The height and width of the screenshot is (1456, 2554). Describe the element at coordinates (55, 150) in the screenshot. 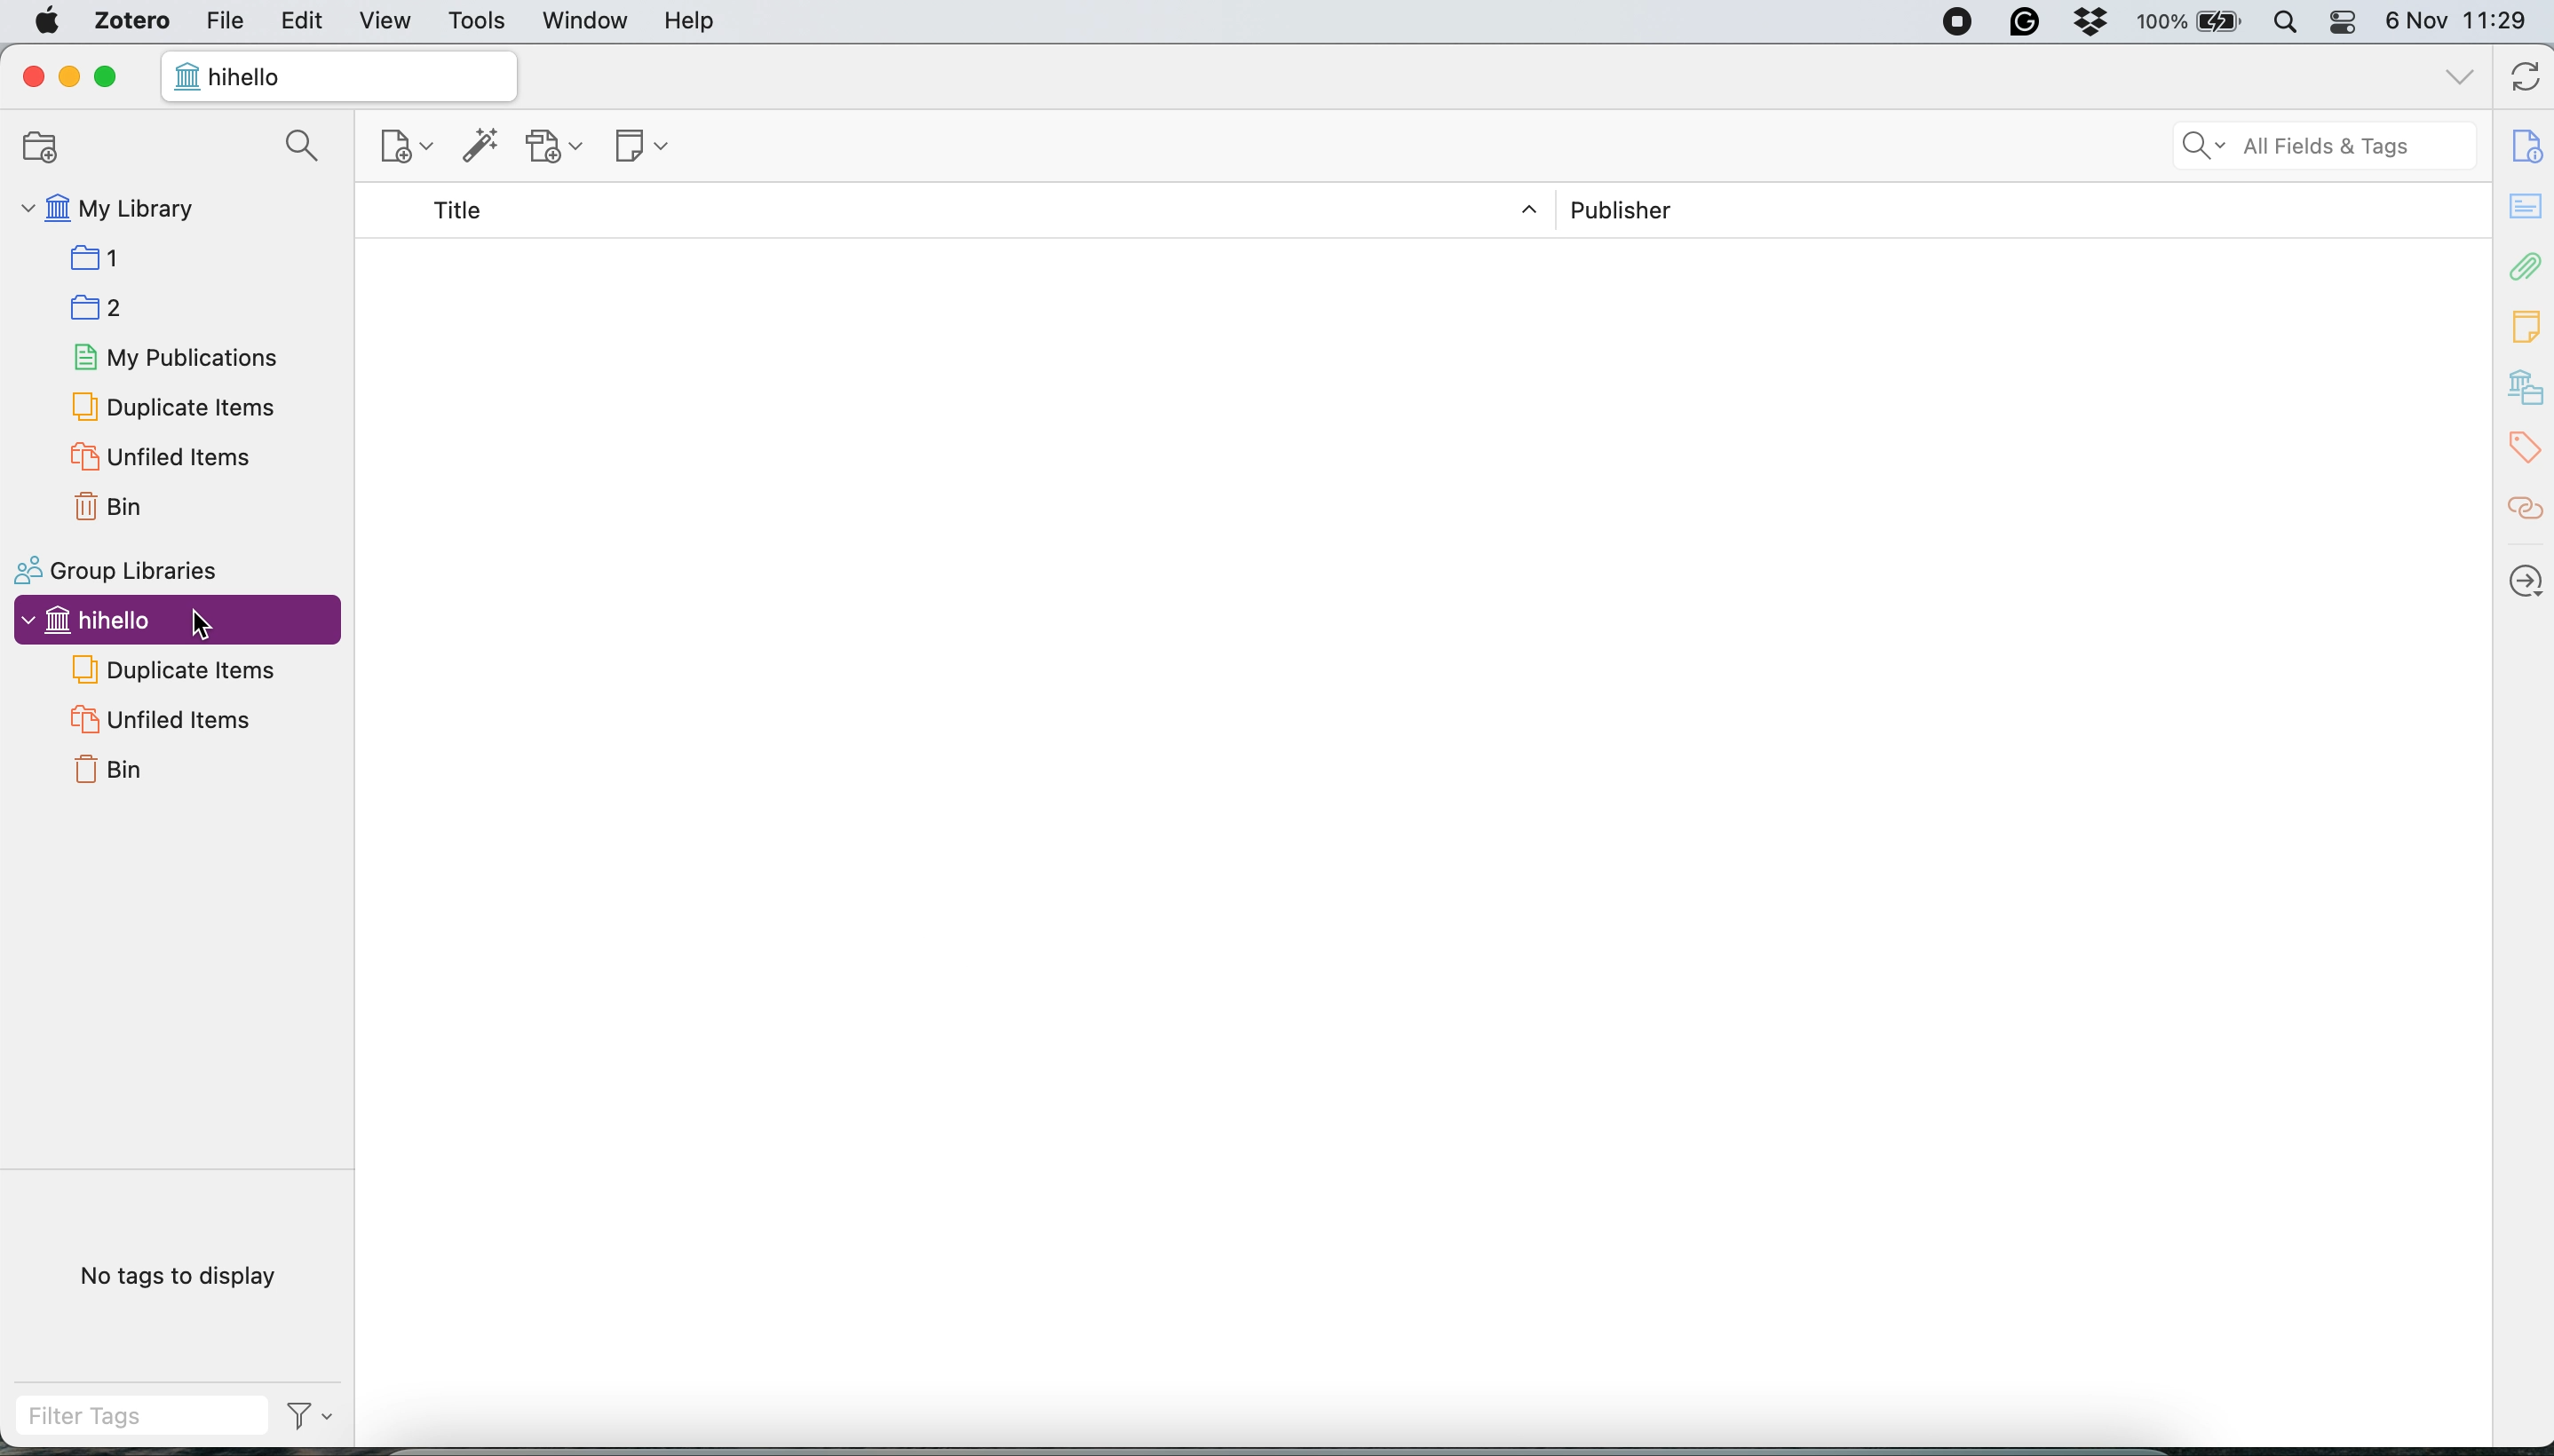

I see `new collection` at that location.